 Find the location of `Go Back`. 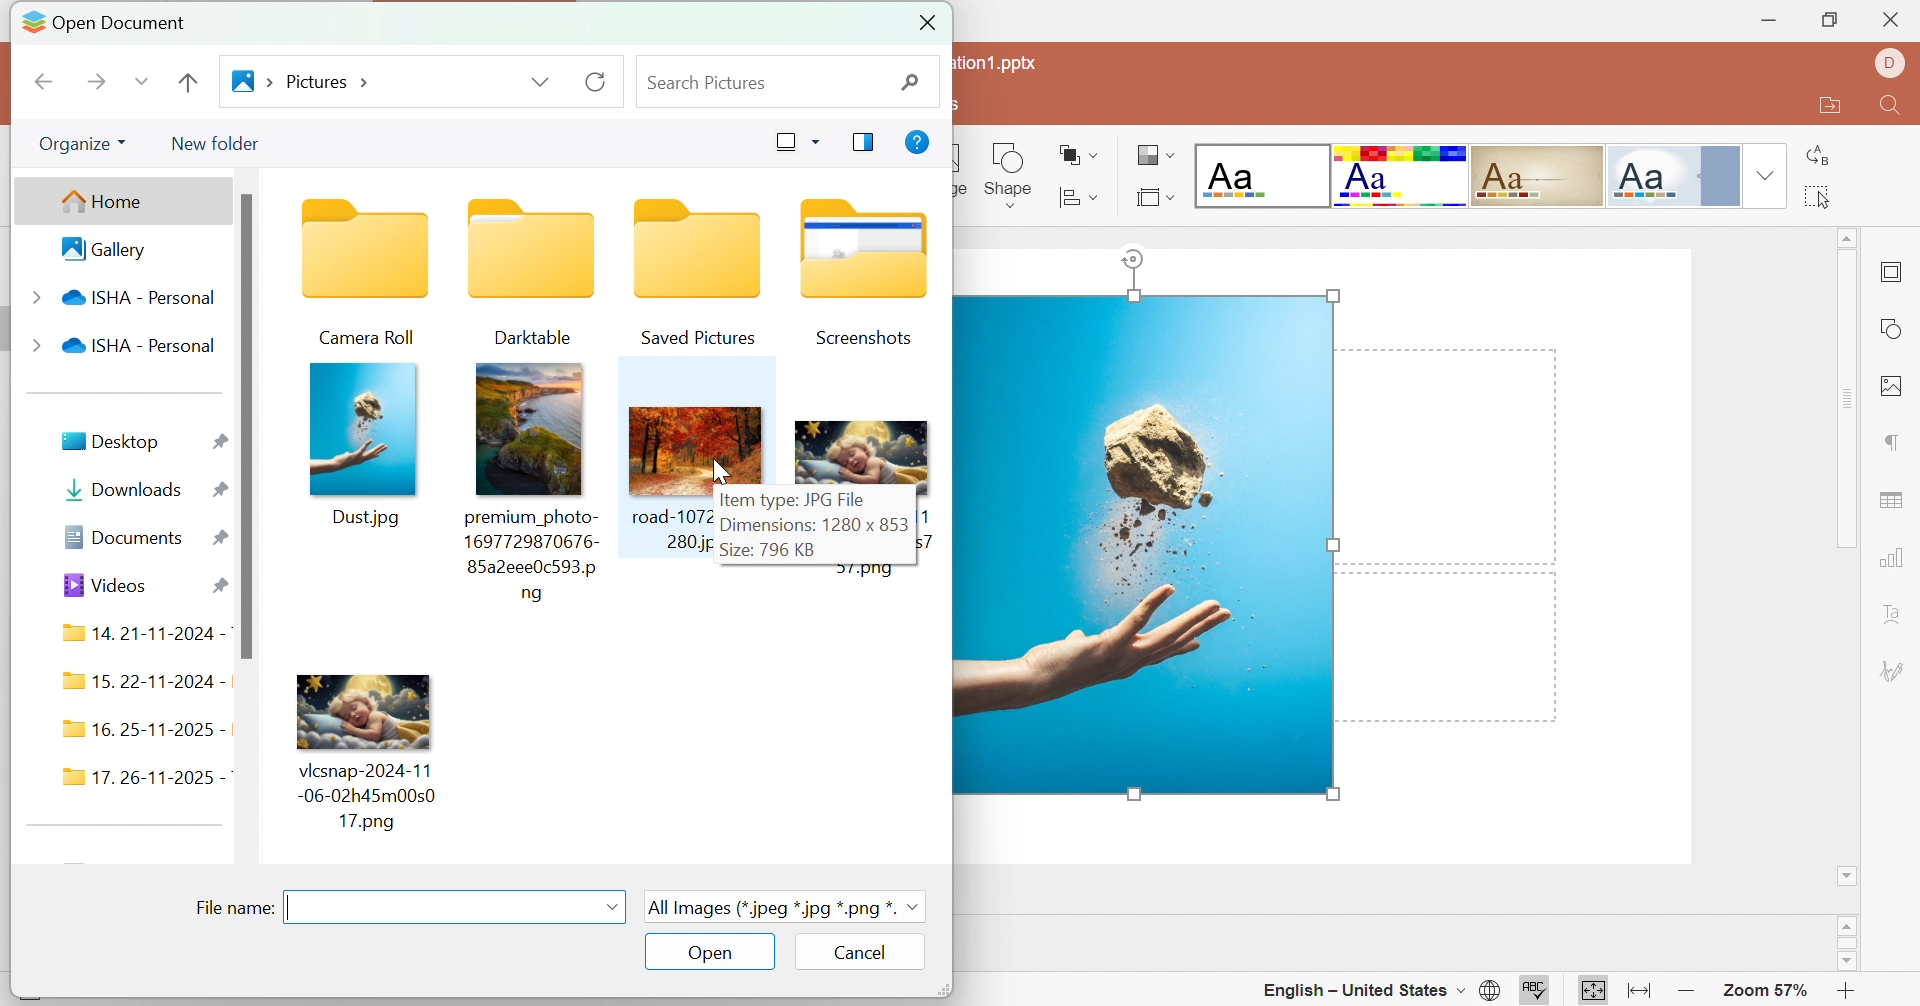

Go Back is located at coordinates (191, 83).